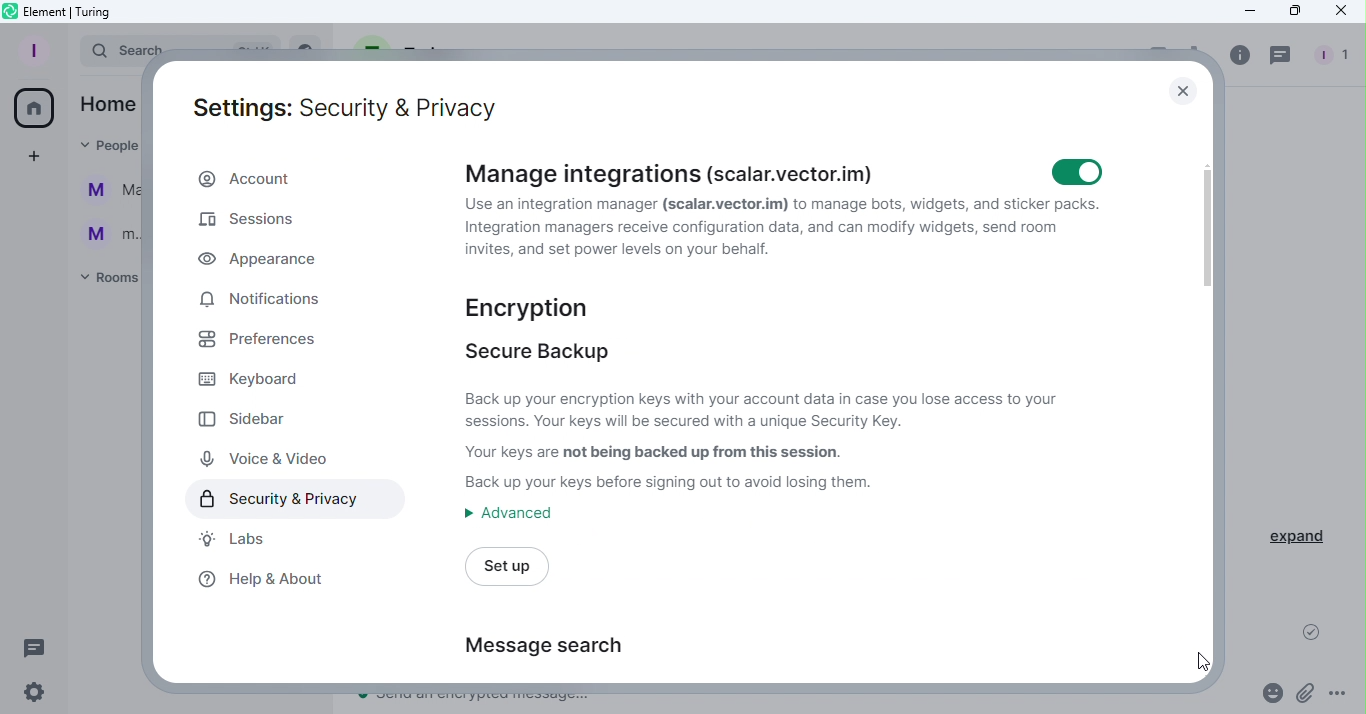  Describe the element at coordinates (259, 344) in the screenshot. I see `Preferences` at that location.